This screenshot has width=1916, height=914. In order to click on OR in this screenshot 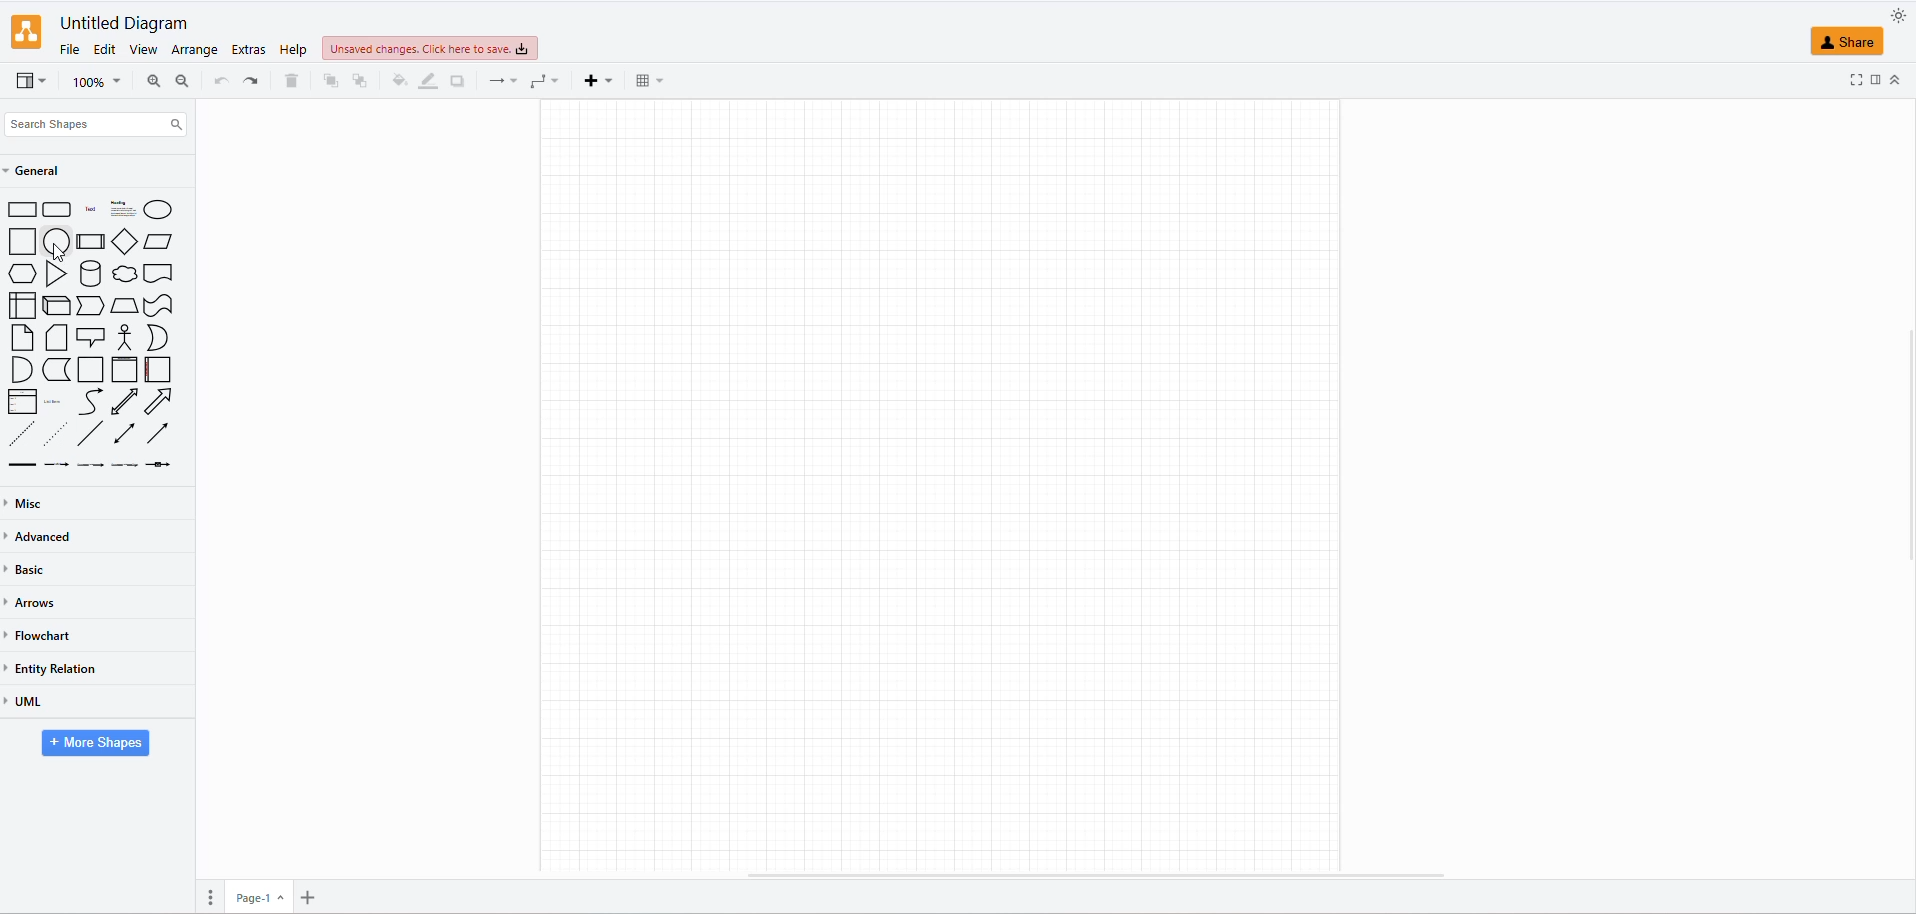, I will do `click(153, 337)`.